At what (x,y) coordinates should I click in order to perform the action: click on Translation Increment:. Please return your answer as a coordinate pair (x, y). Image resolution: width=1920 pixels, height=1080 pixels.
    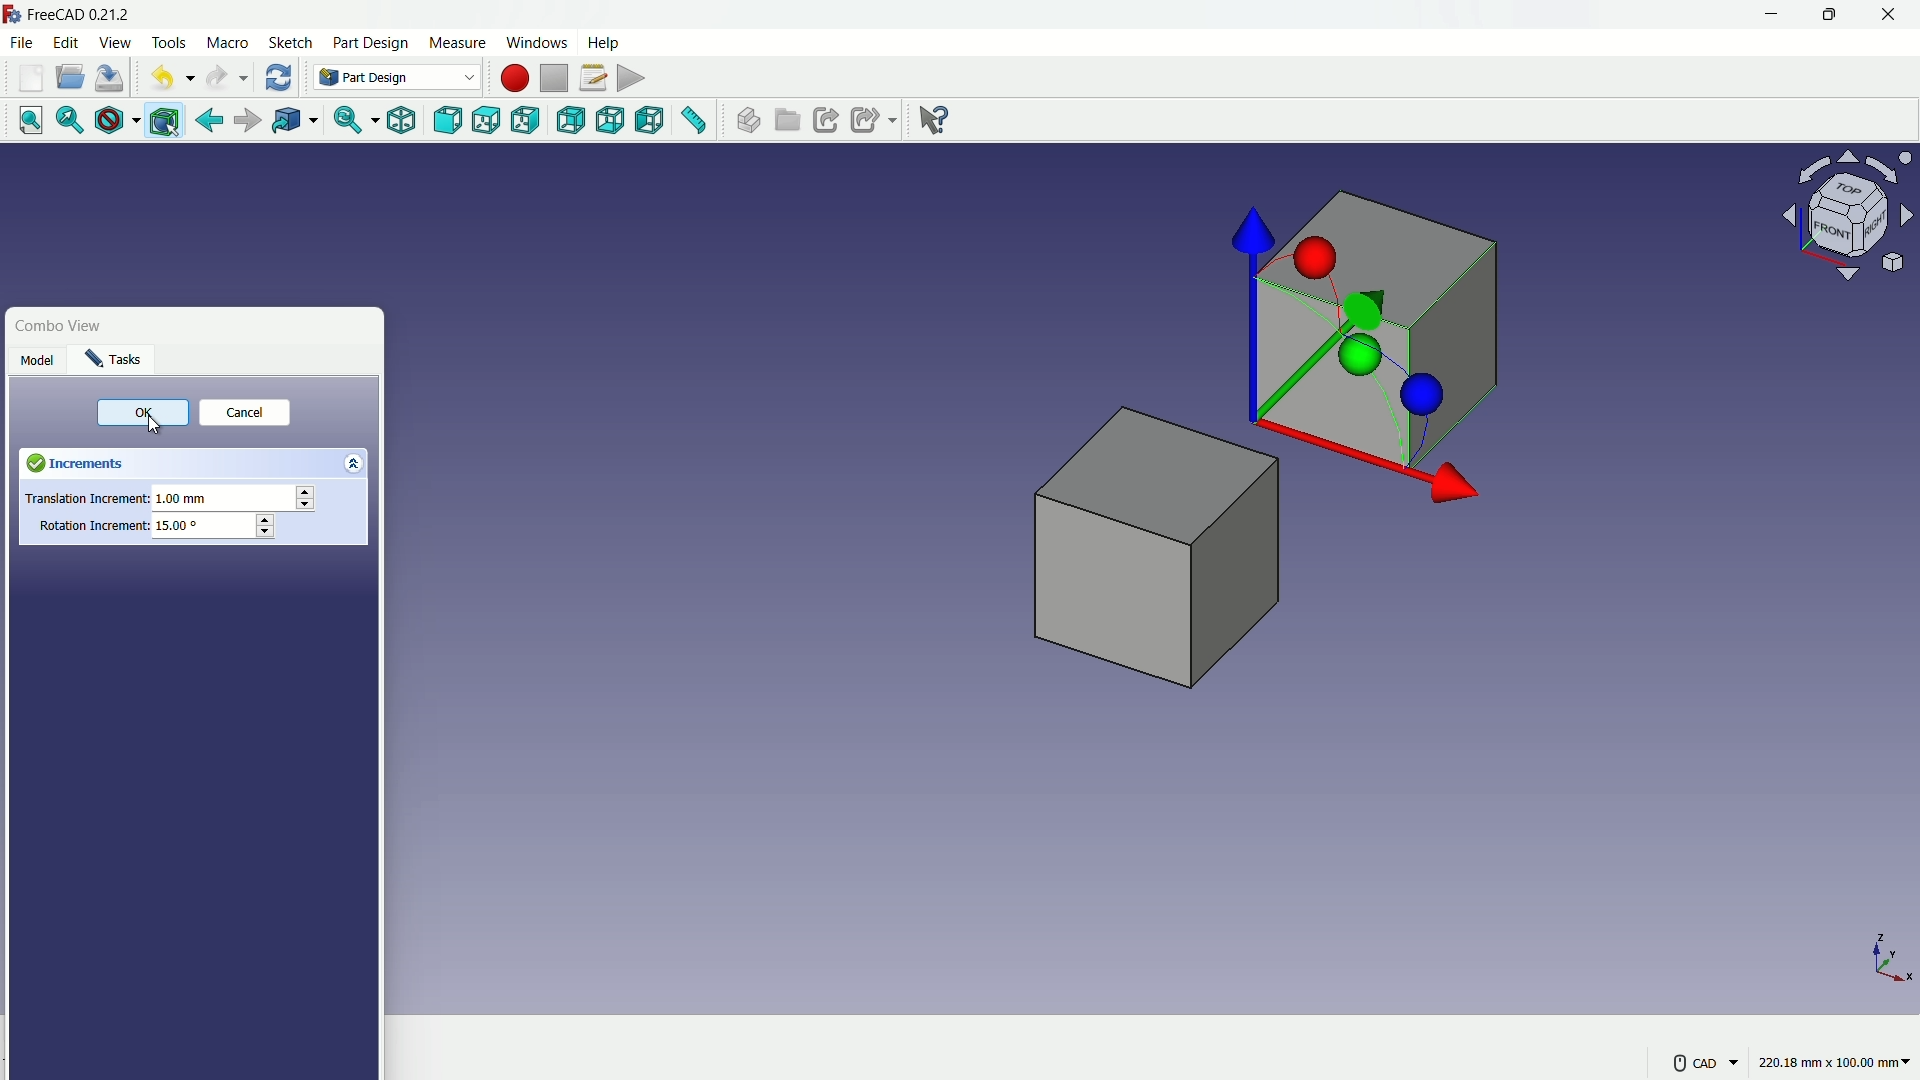
    Looking at the image, I should click on (84, 501).